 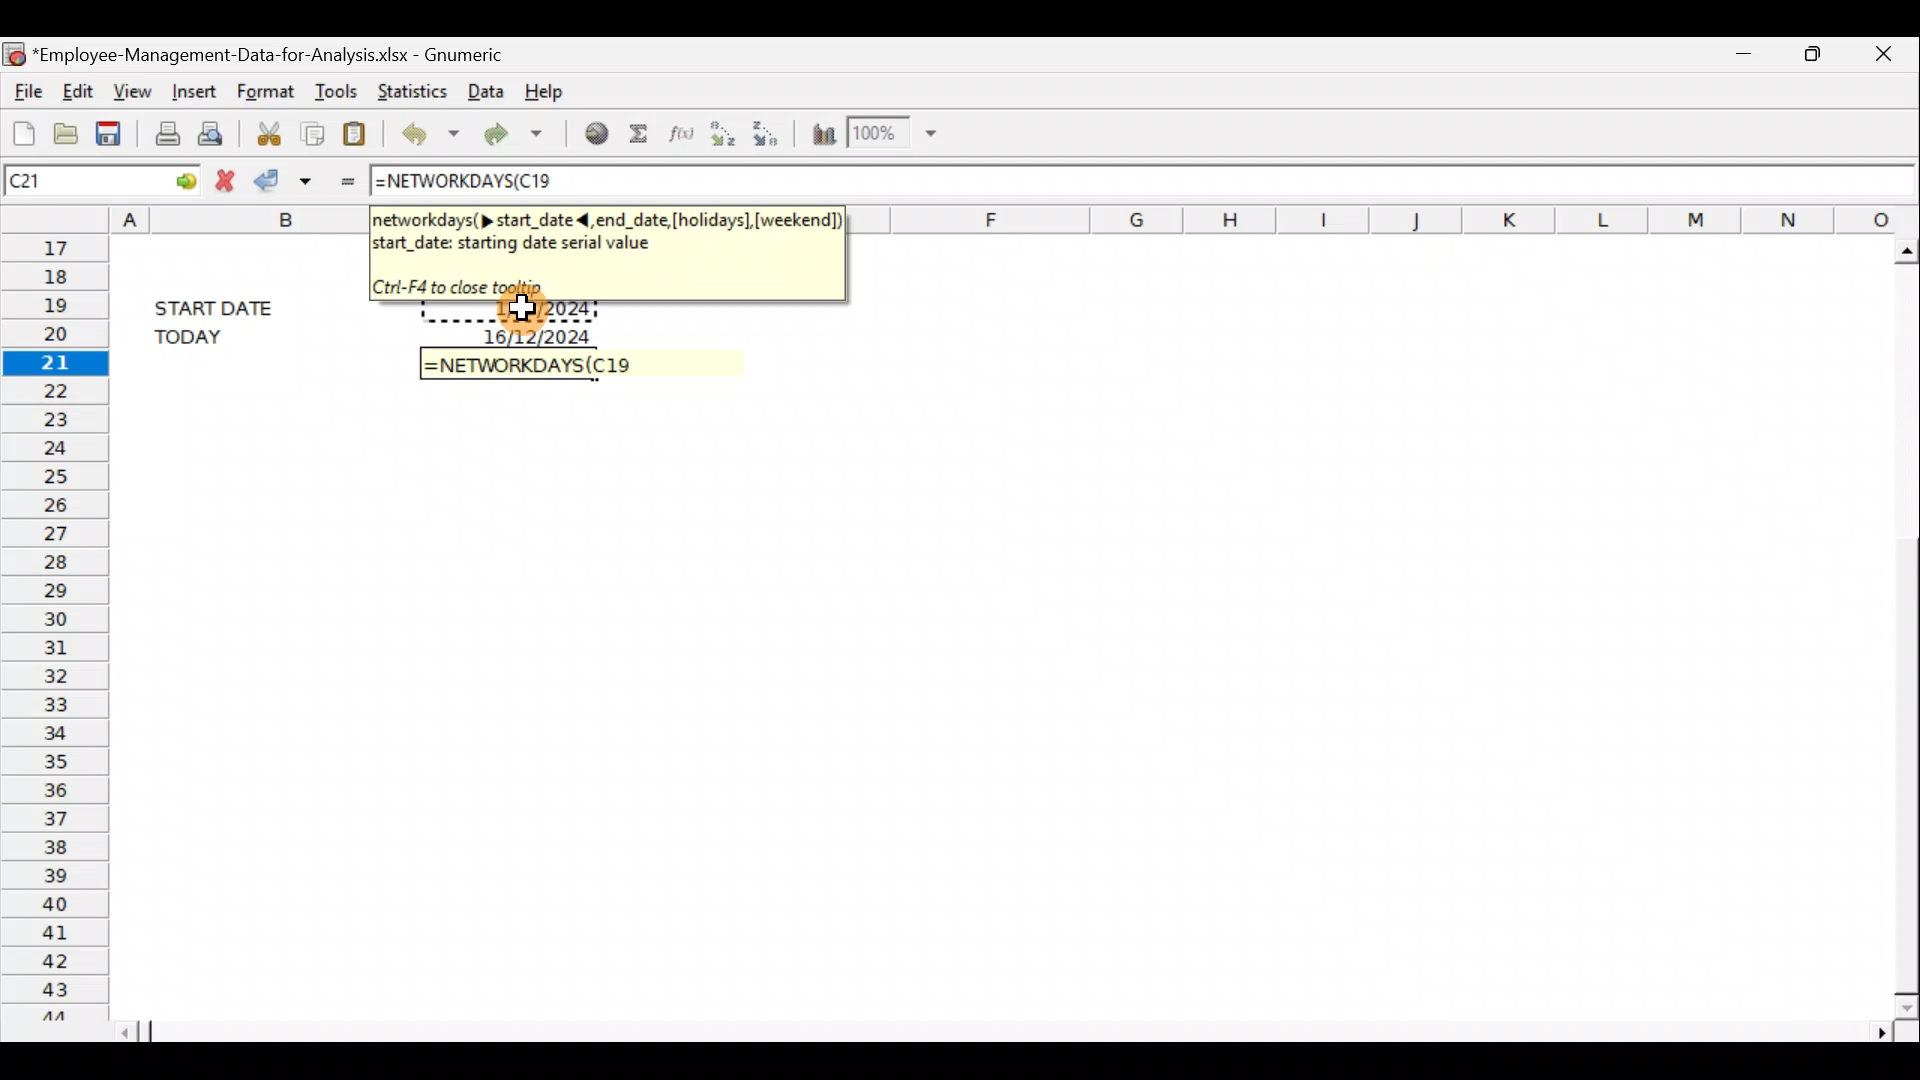 What do you see at coordinates (343, 179) in the screenshot?
I see `Enter formula` at bounding box center [343, 179].